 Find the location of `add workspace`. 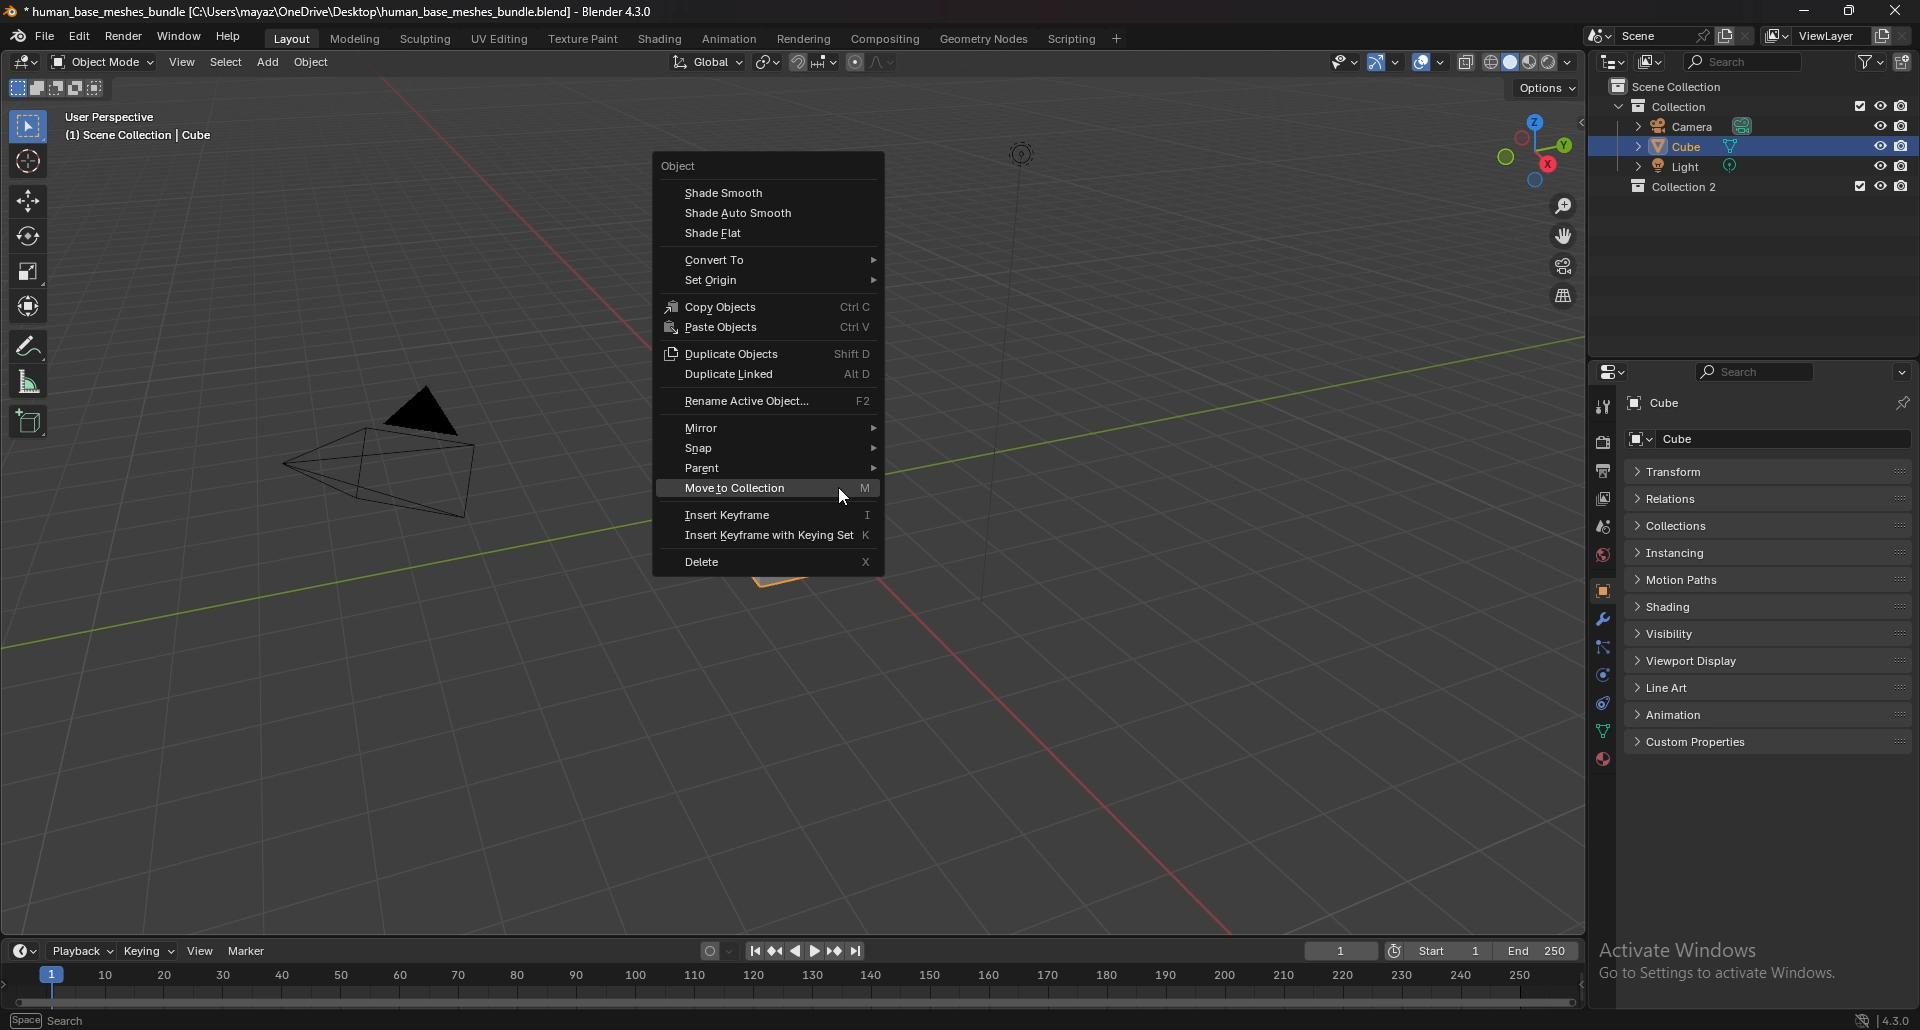

add workspace is located at coordinates (1114, 39).